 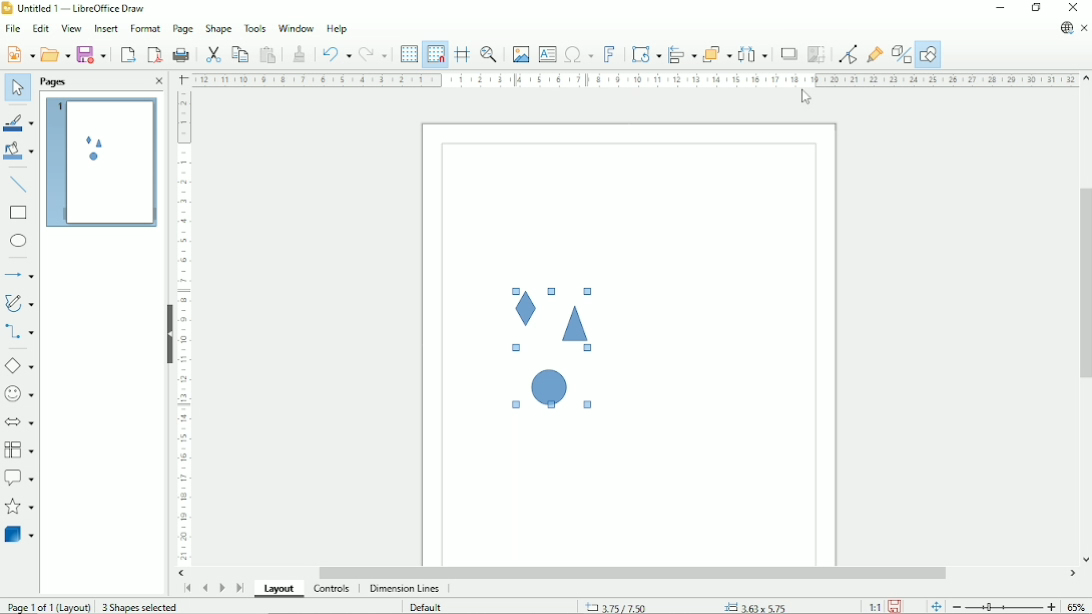 I want to click on New, so click(x=19, y=54).